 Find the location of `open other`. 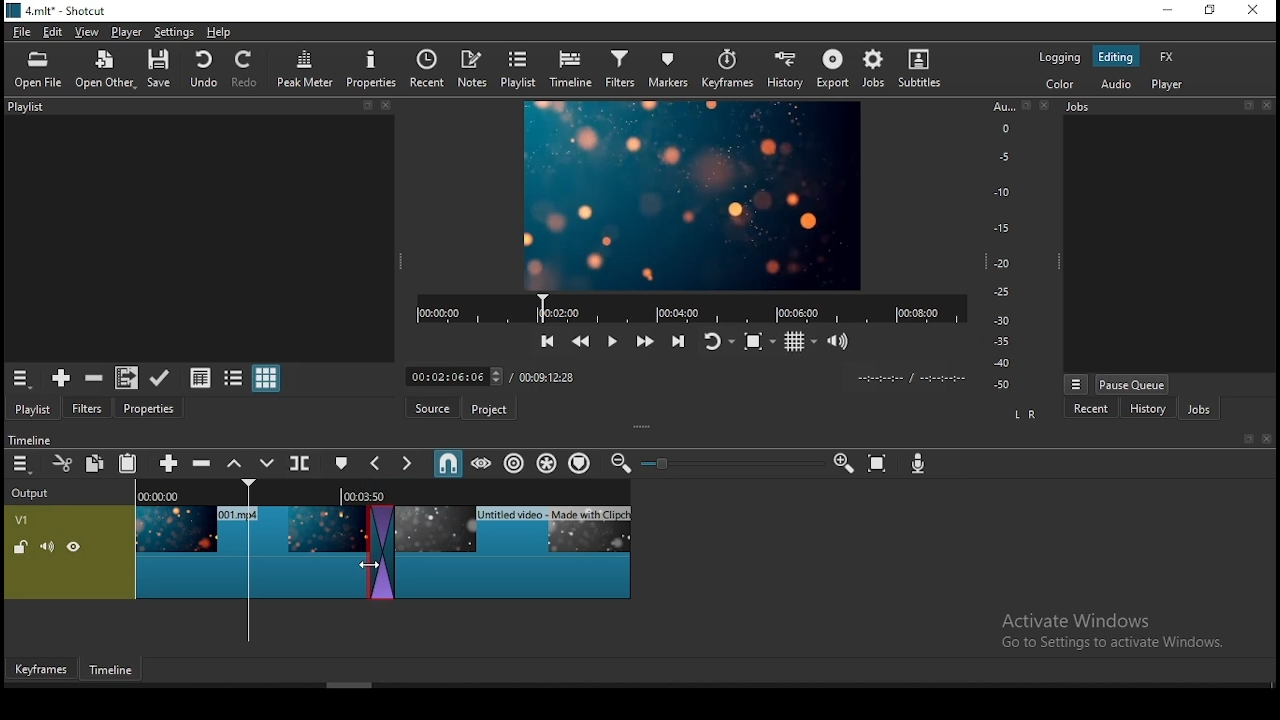

open other is located at coordinates (107, 70).